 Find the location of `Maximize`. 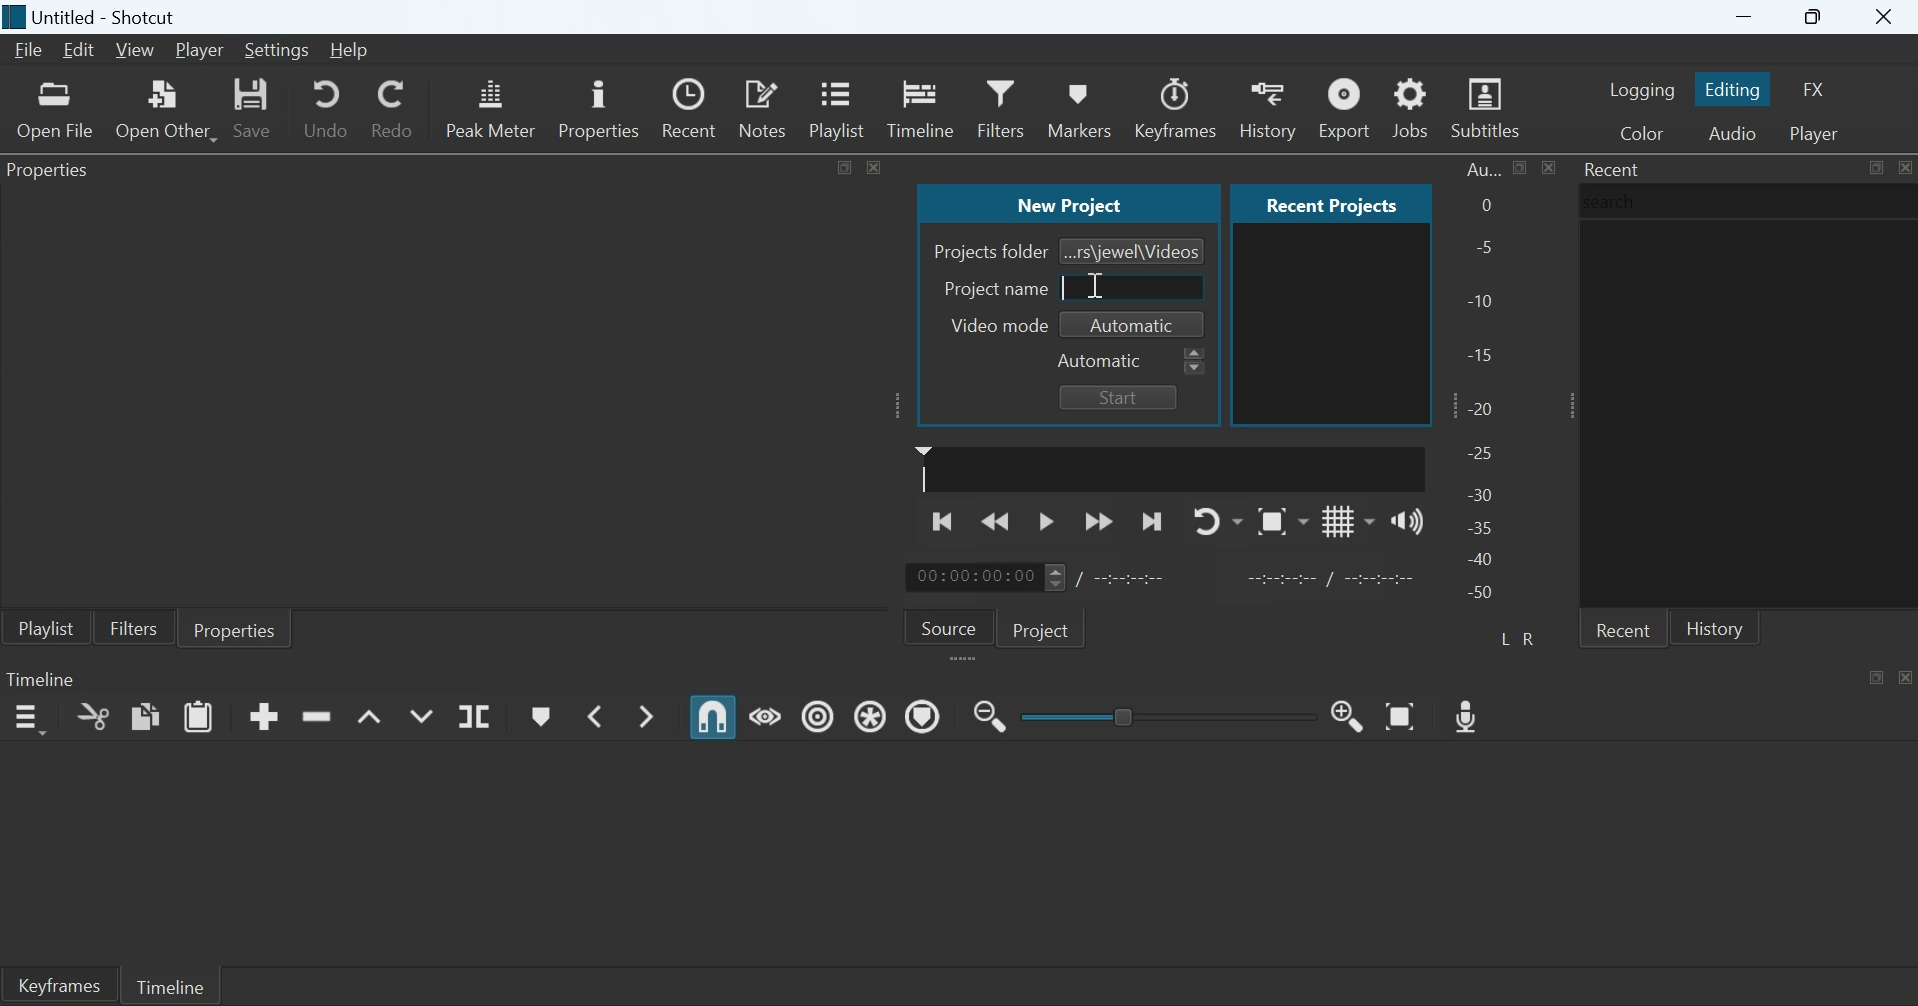

Maximize is located at coordinates (1875, 168).